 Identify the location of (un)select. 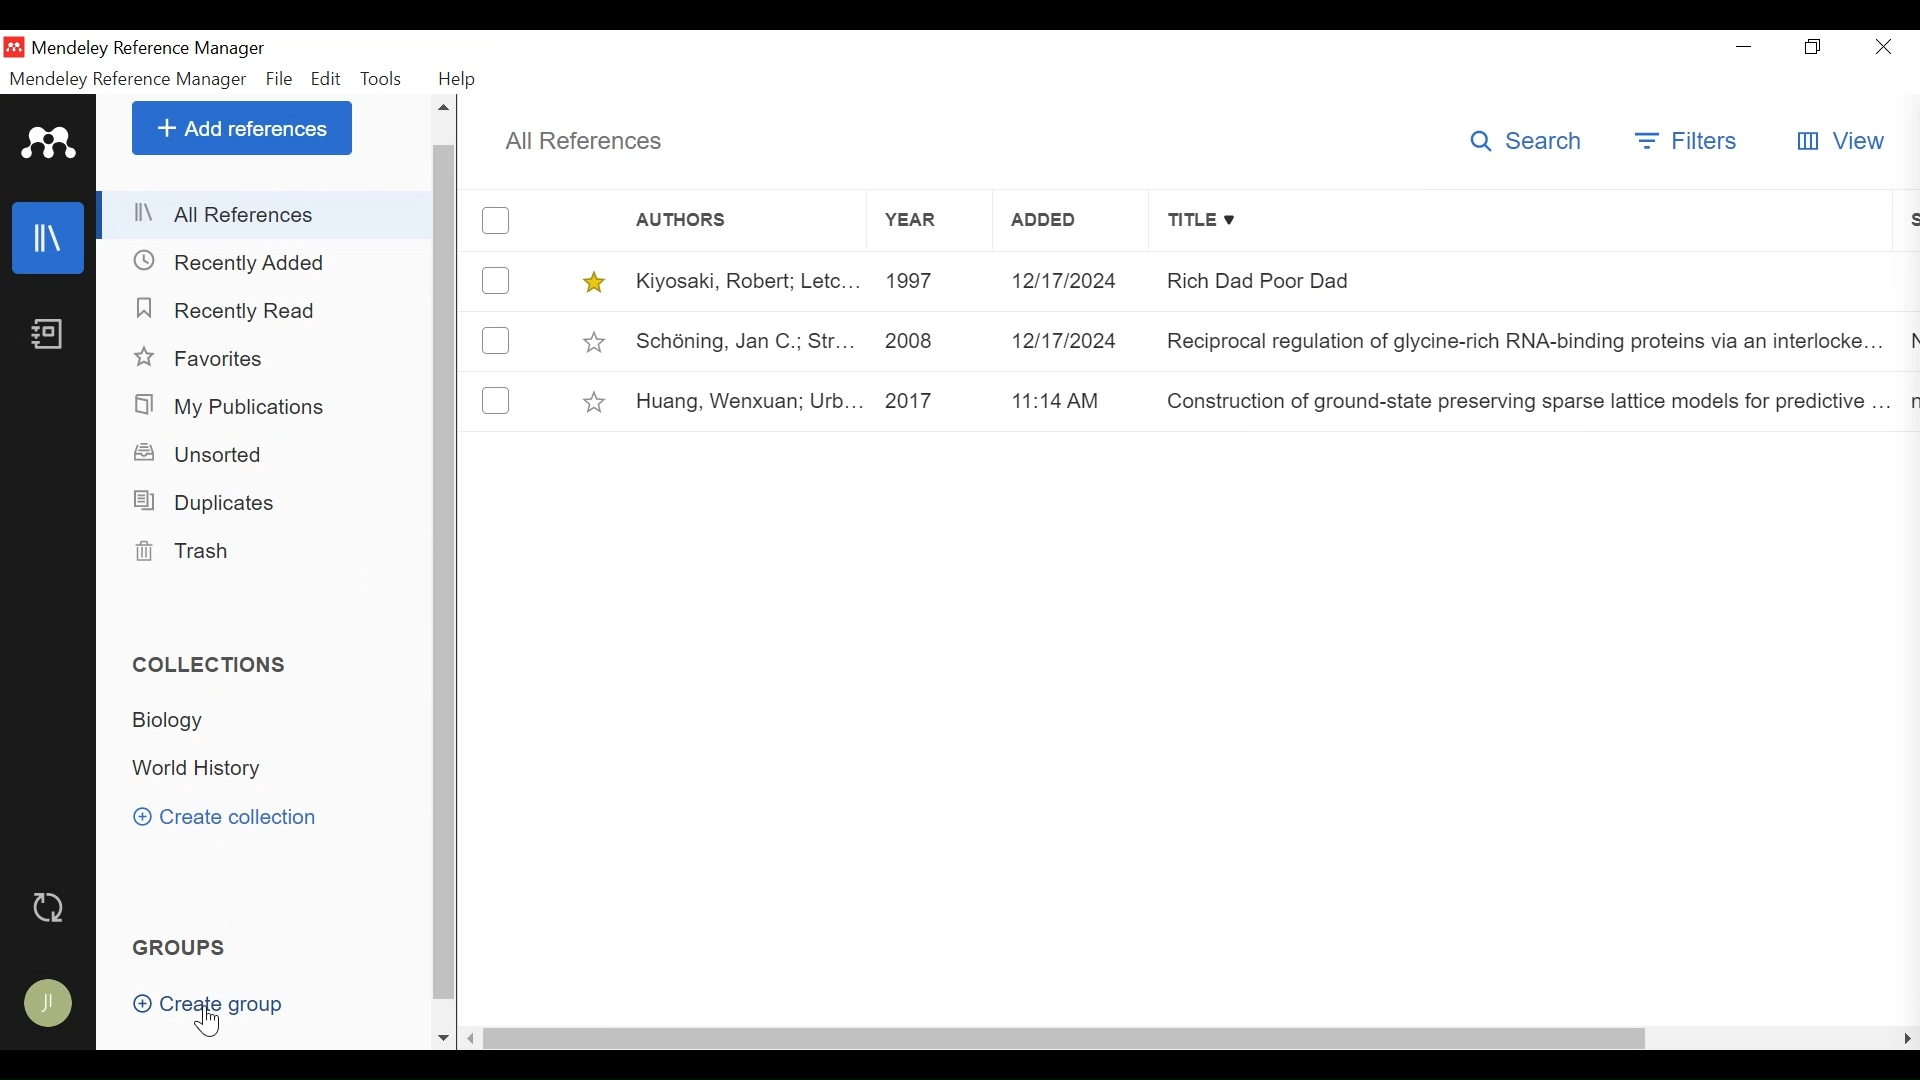
(496, 279).